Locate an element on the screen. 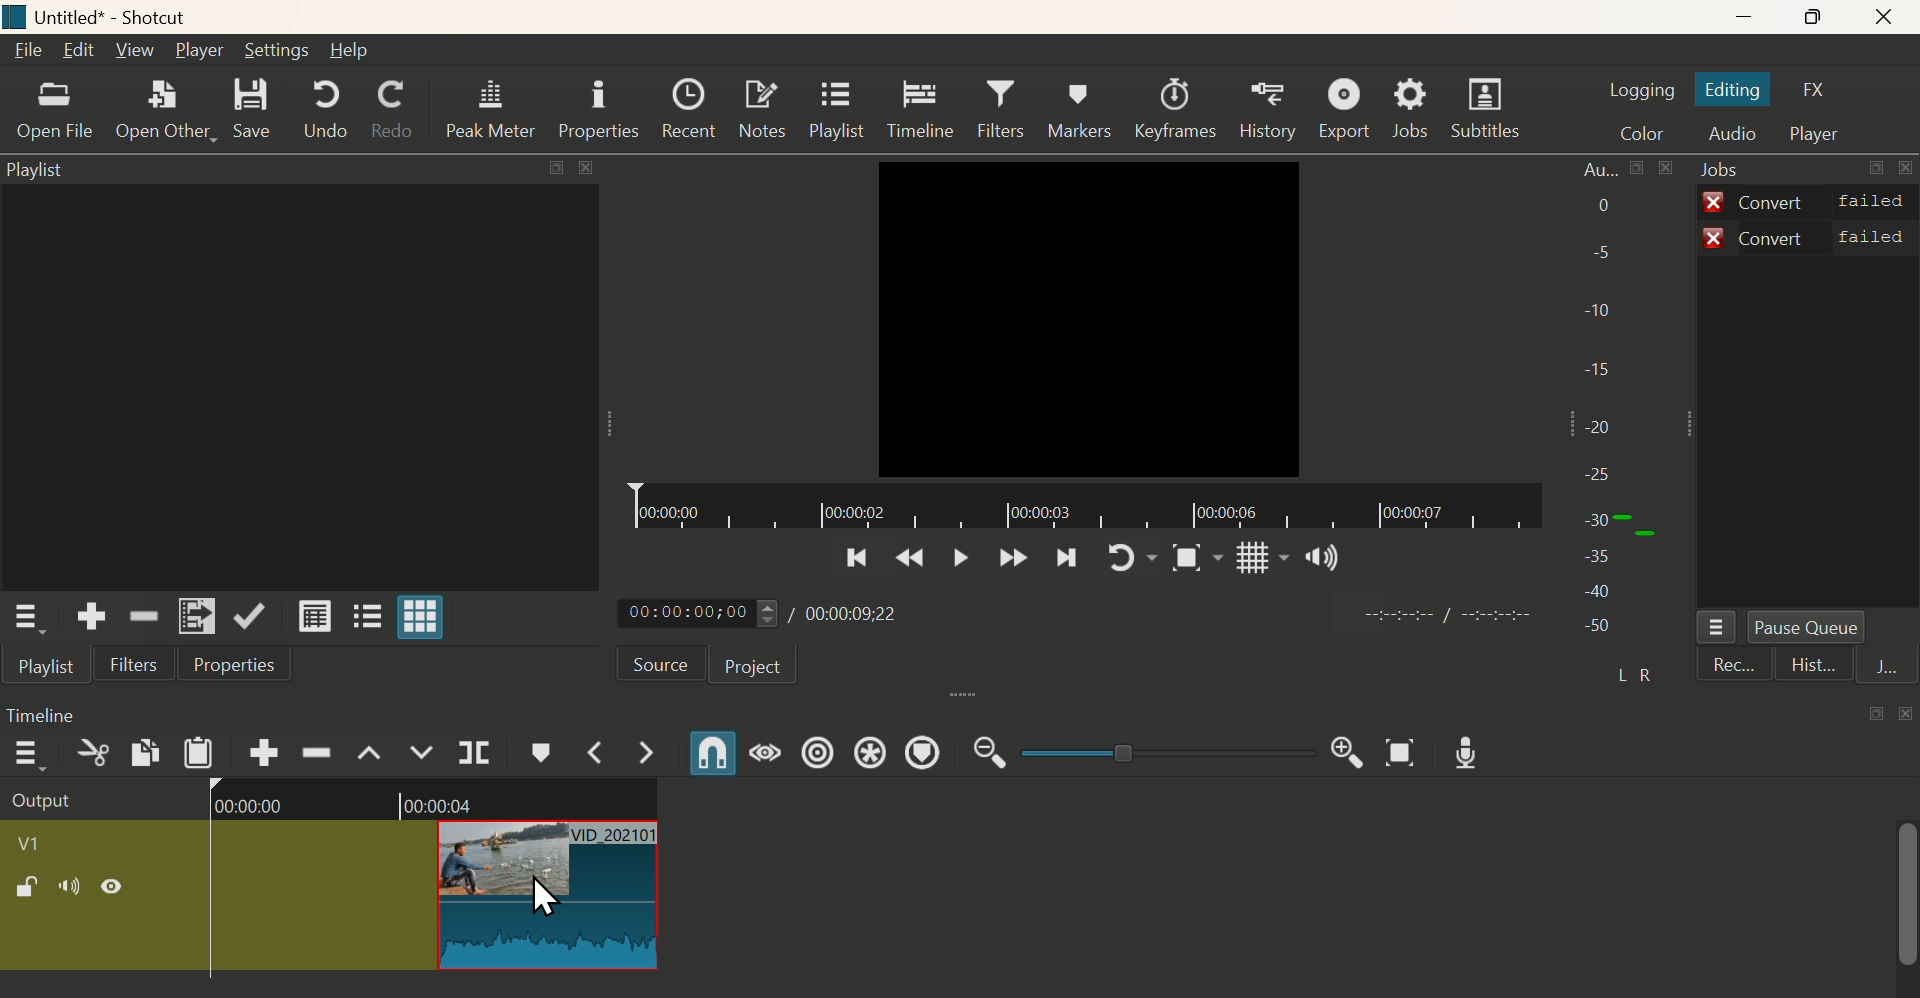 The height and width of the screenshot is (998, 1920).  is located at coordinates (922, 753).